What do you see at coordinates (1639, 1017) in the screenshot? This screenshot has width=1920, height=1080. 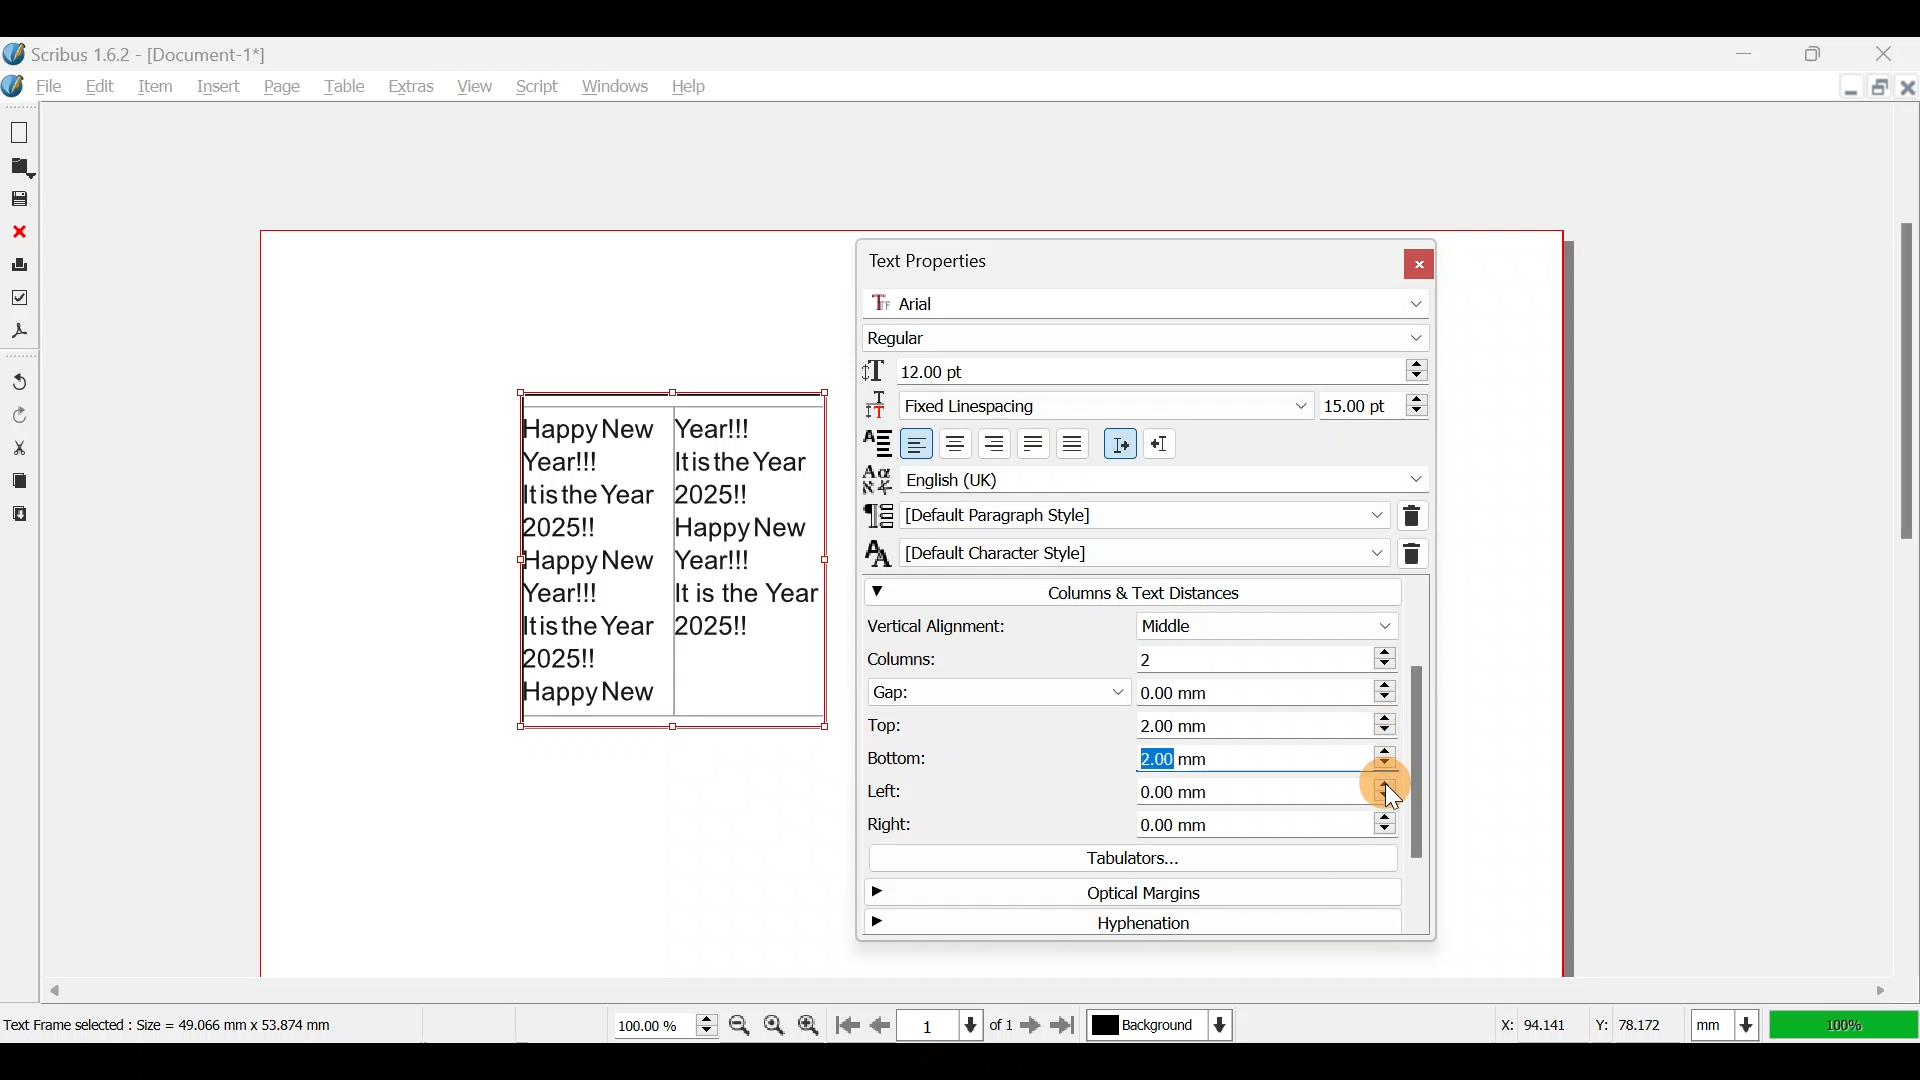 I see `Y-axis dimension values` at bounding box center [1639, 1017].